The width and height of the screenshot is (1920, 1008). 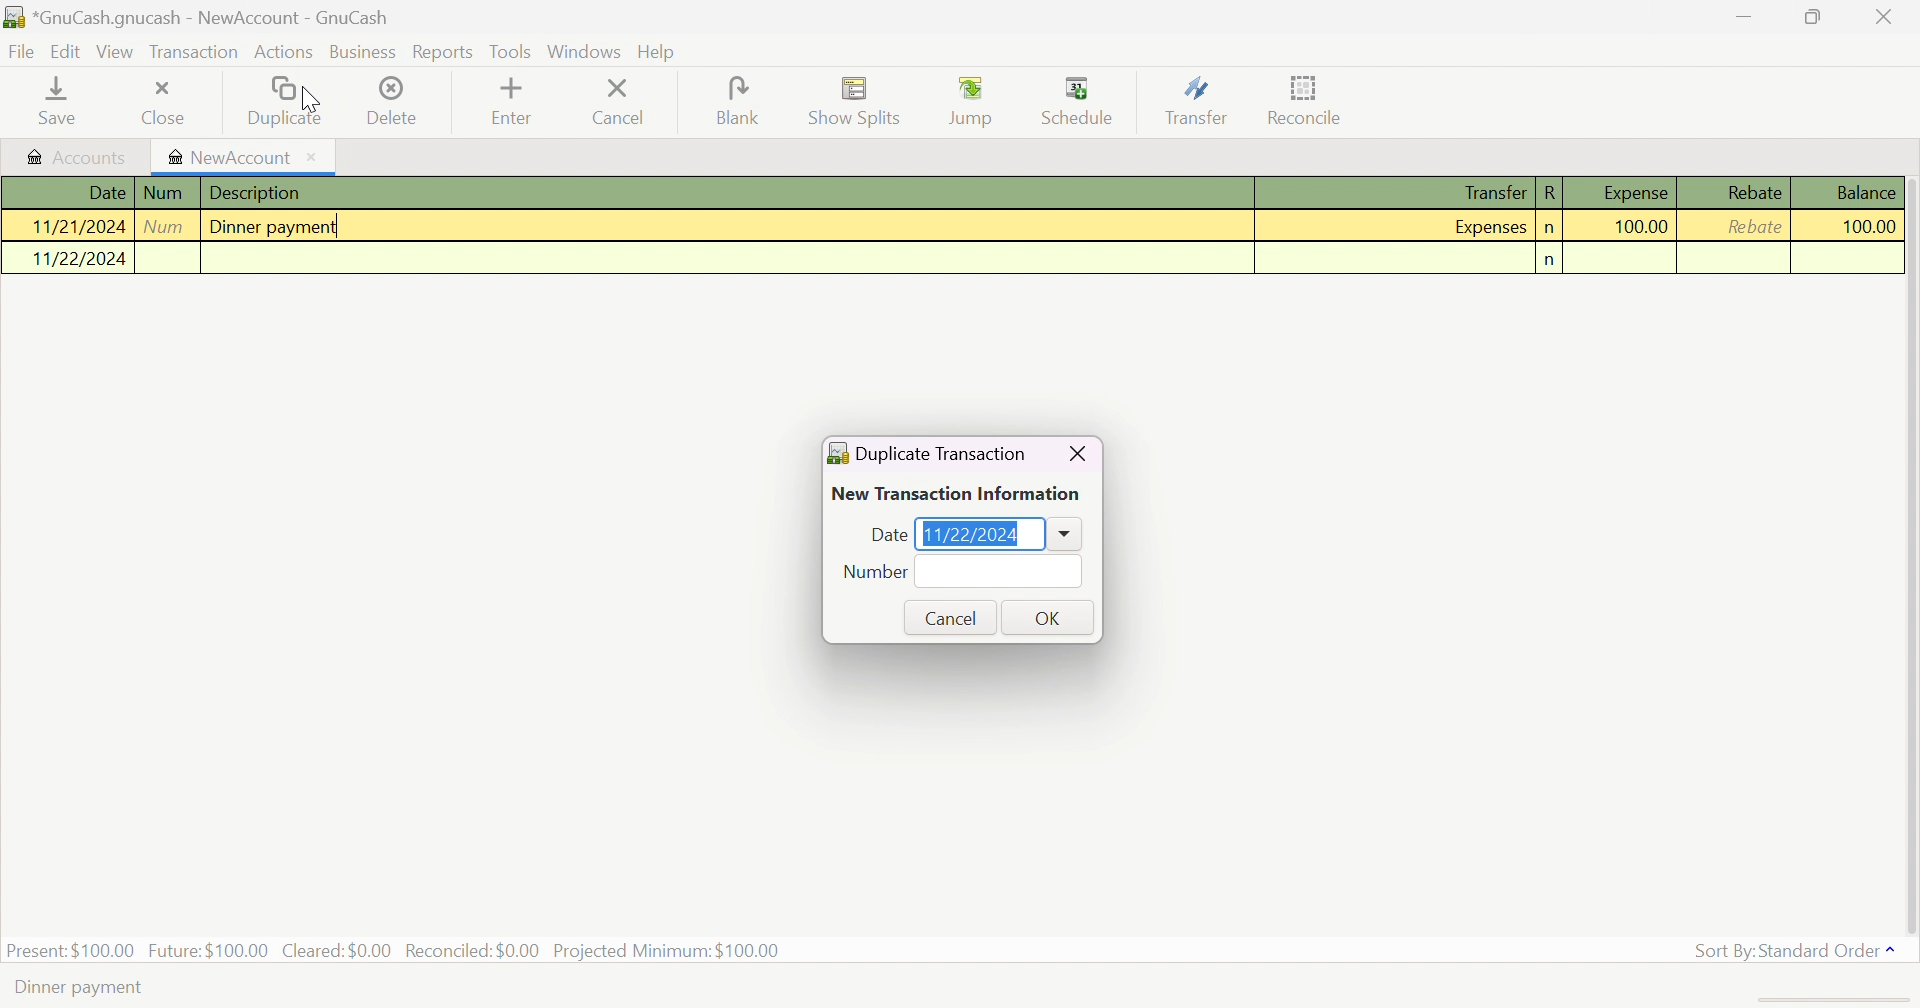 What do you see at coordinates (1486, 229) in the screenshot?
I see `Expenses` at bounding box center [1486, 229].